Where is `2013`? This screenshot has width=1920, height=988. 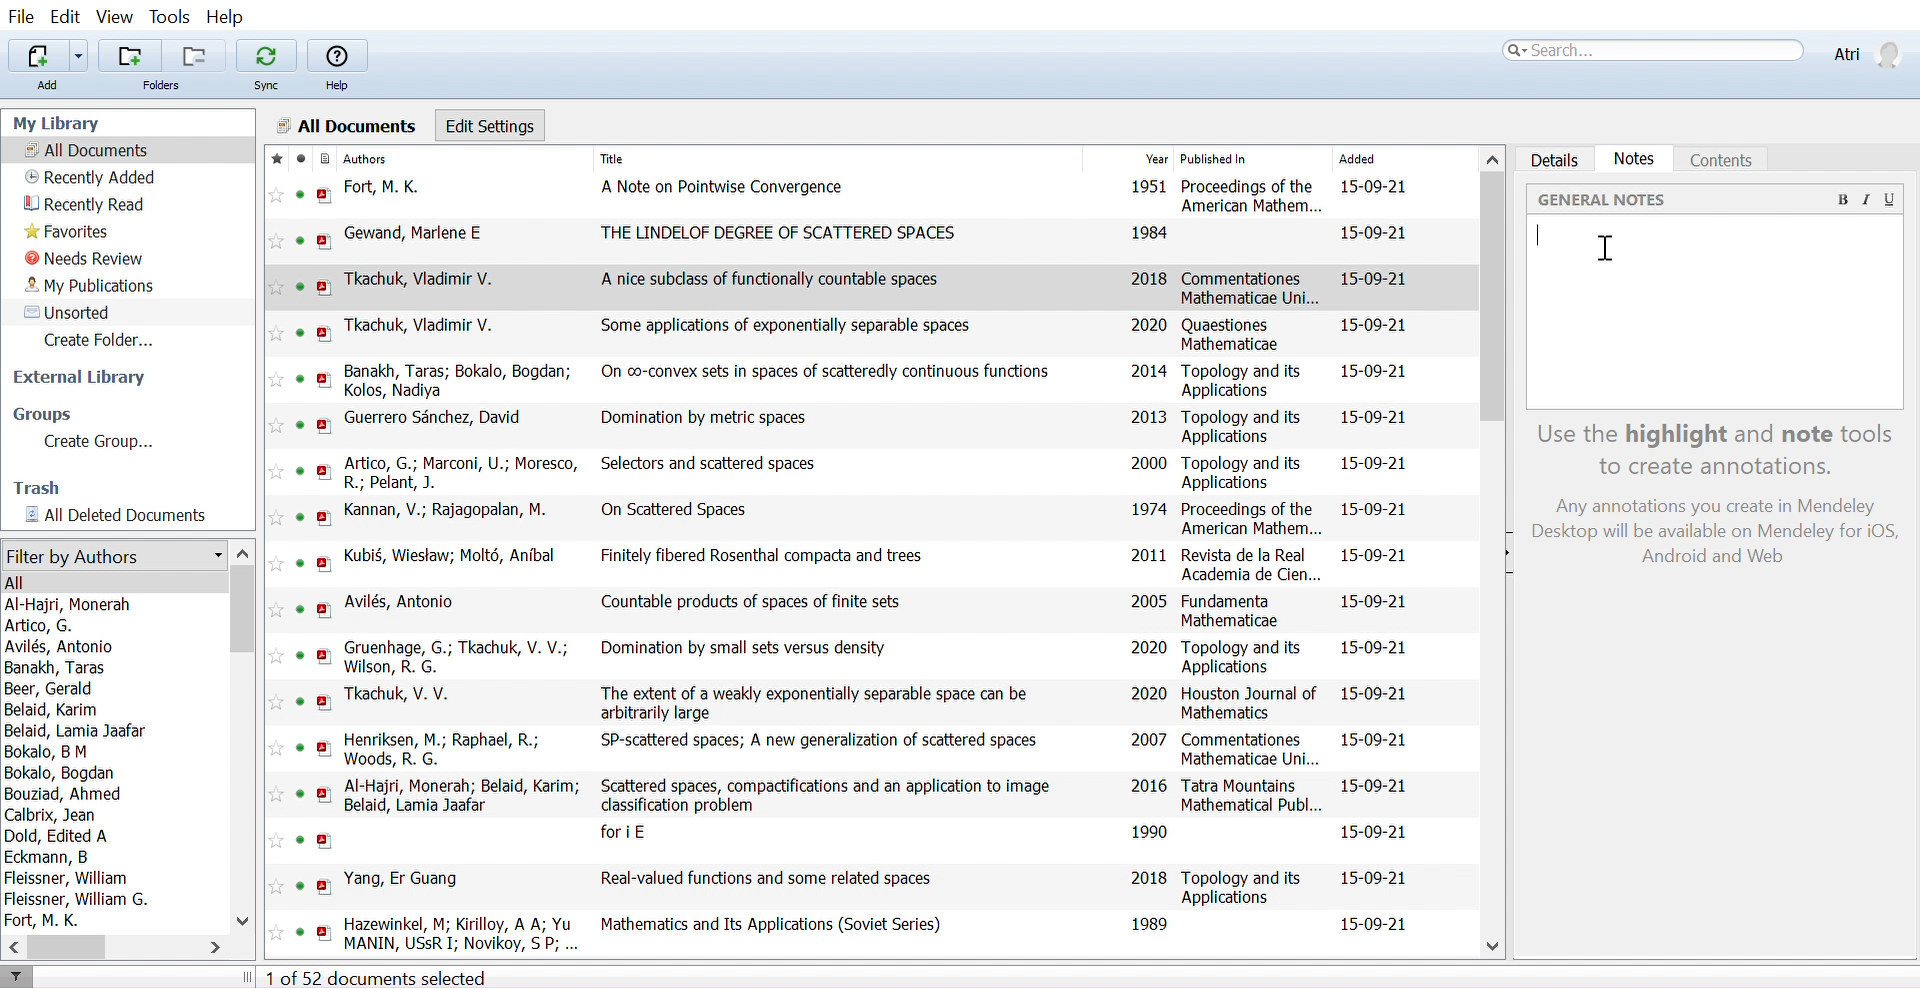 2013 is located at coordinates (1150, 417).